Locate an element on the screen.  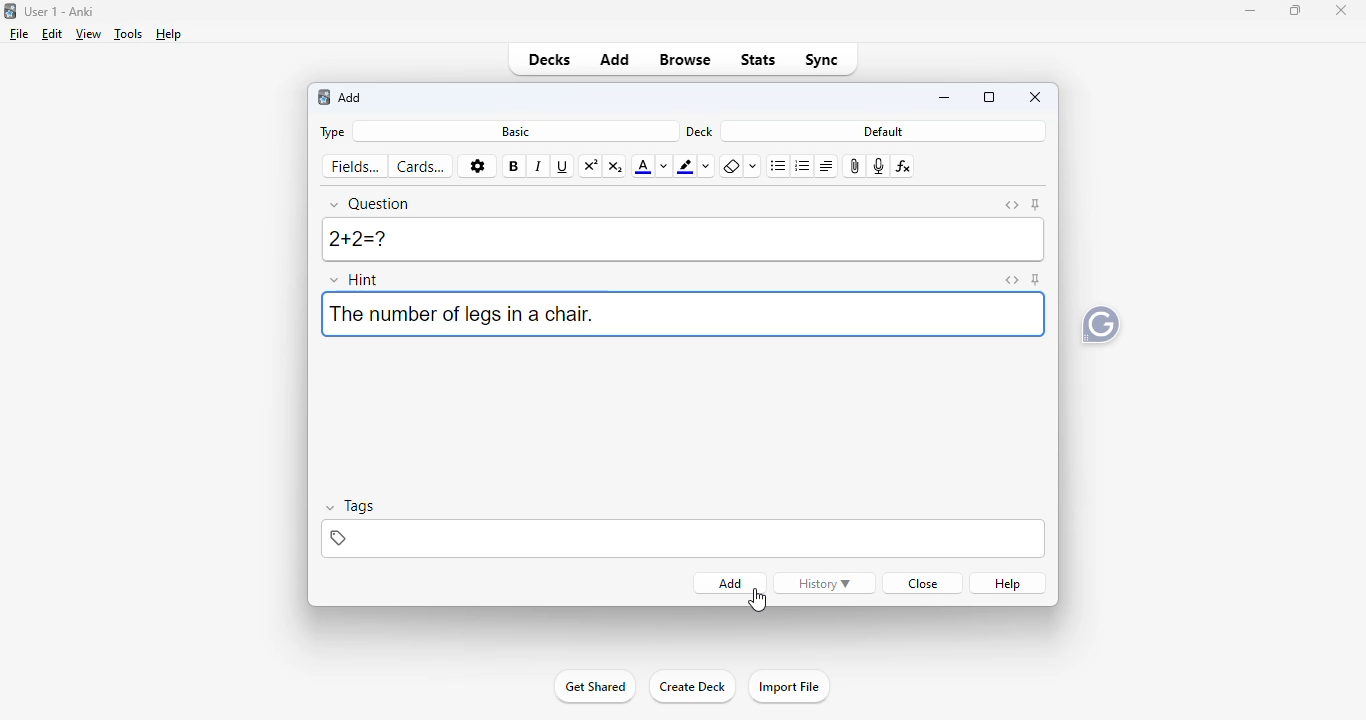
add is located at coordinates (349, 97).